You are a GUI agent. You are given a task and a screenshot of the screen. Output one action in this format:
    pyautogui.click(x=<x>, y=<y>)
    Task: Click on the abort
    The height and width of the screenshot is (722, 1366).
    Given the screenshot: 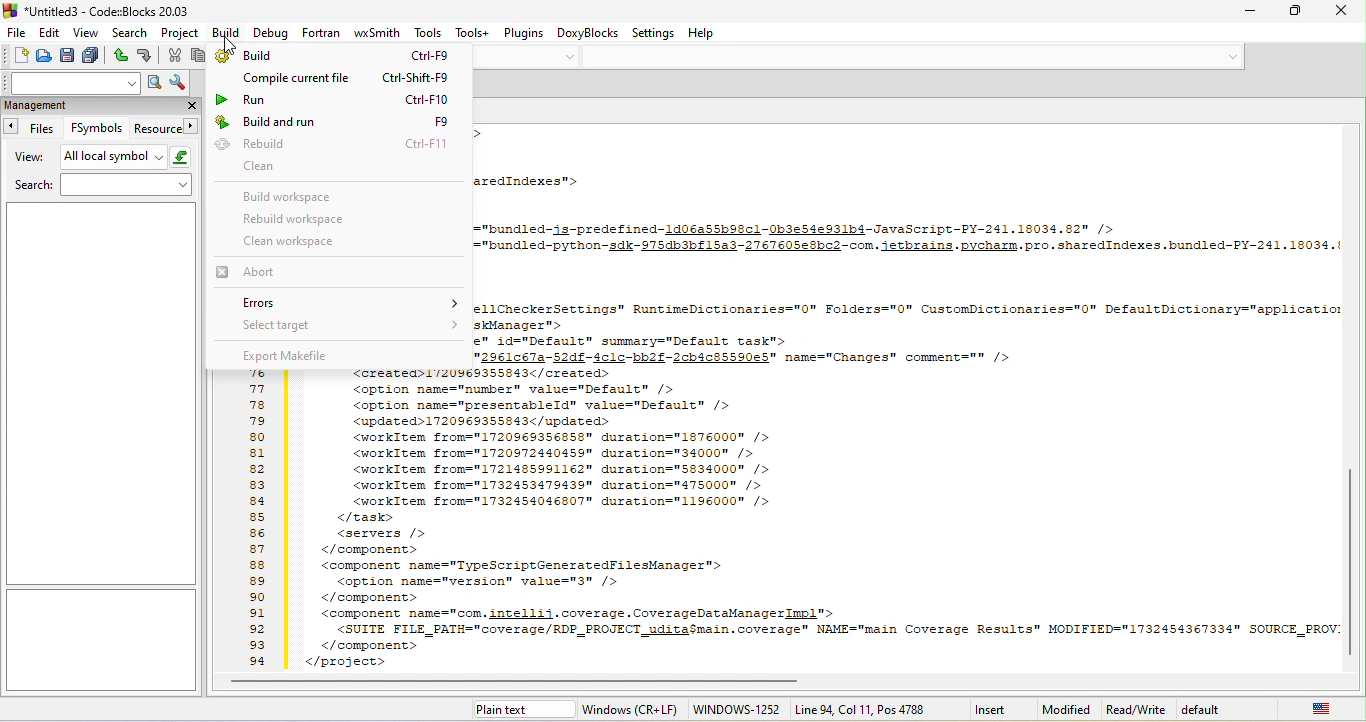 What is the action you would take?
    pyautogui.click(x=271, y=273)
    